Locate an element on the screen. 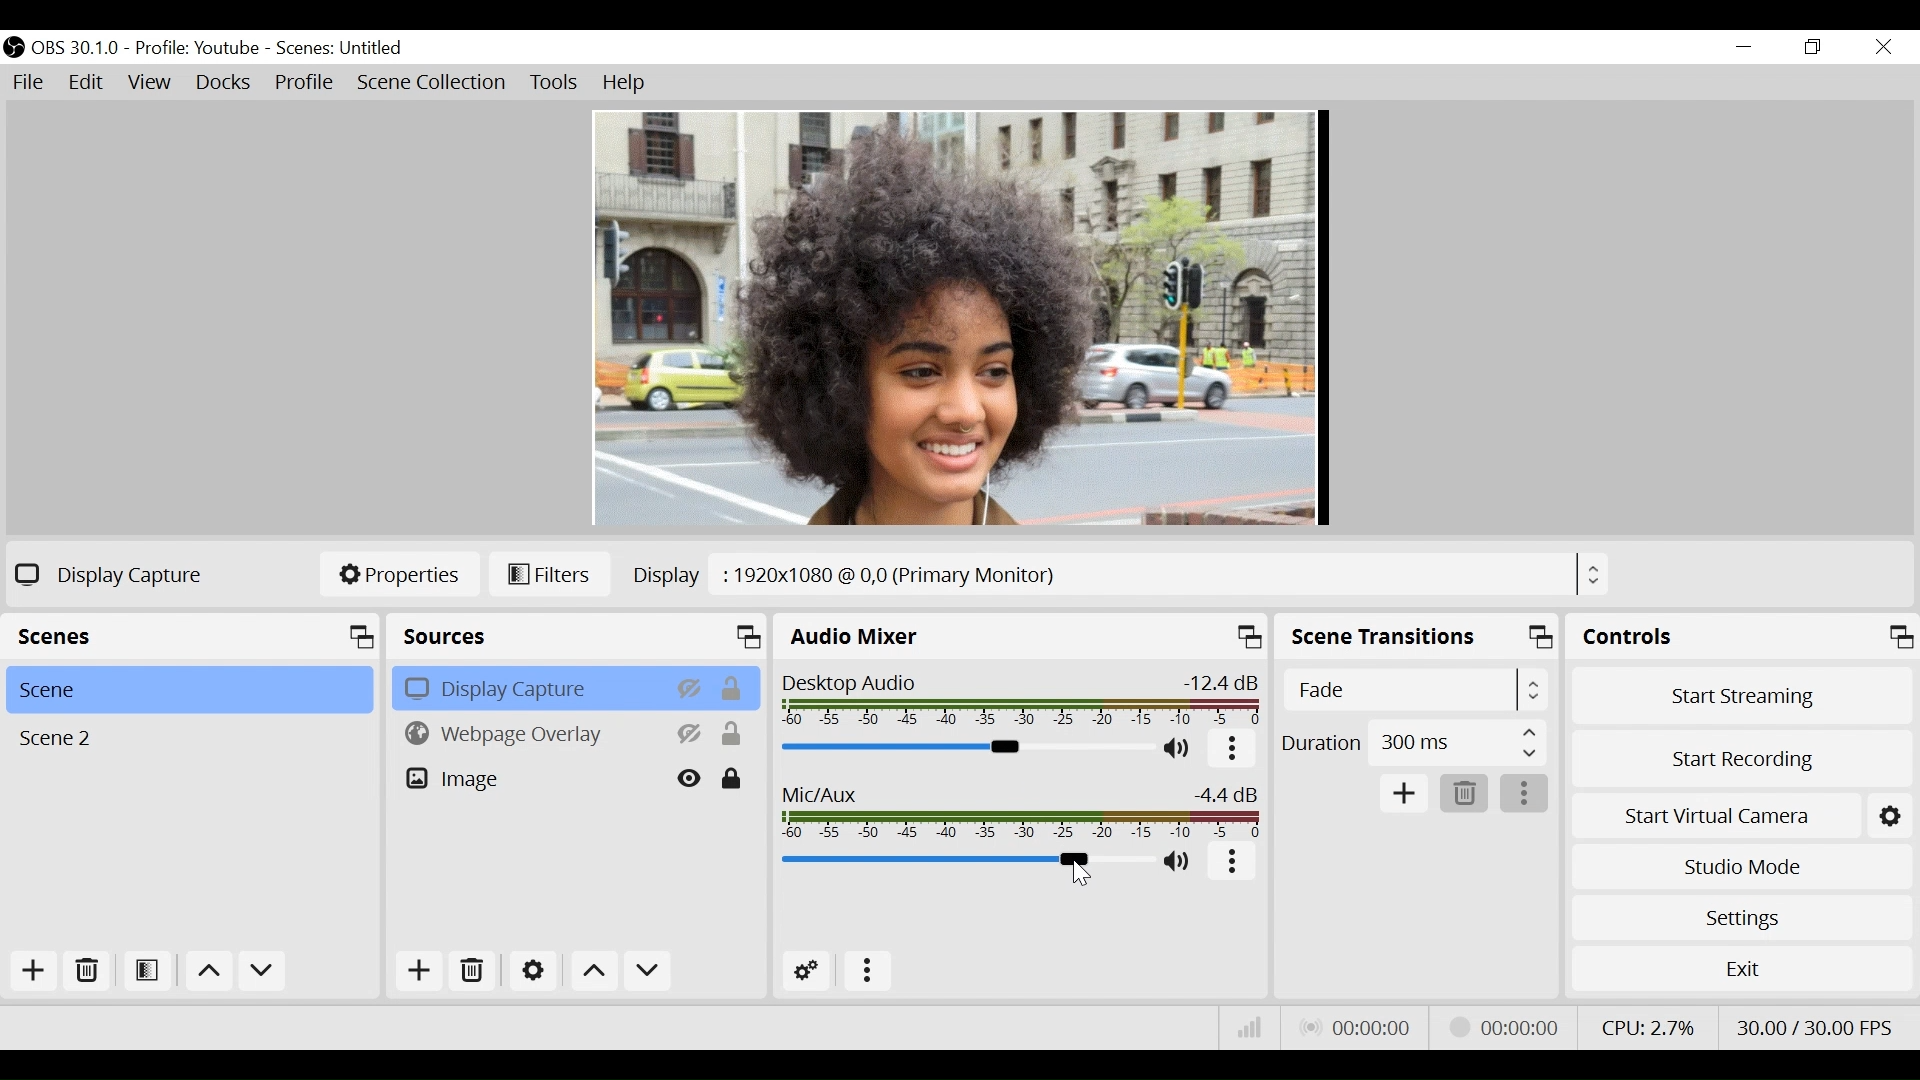 The width and height of the screenshot is (1920, 1080). Image Source is located at coordinates (530, 780).